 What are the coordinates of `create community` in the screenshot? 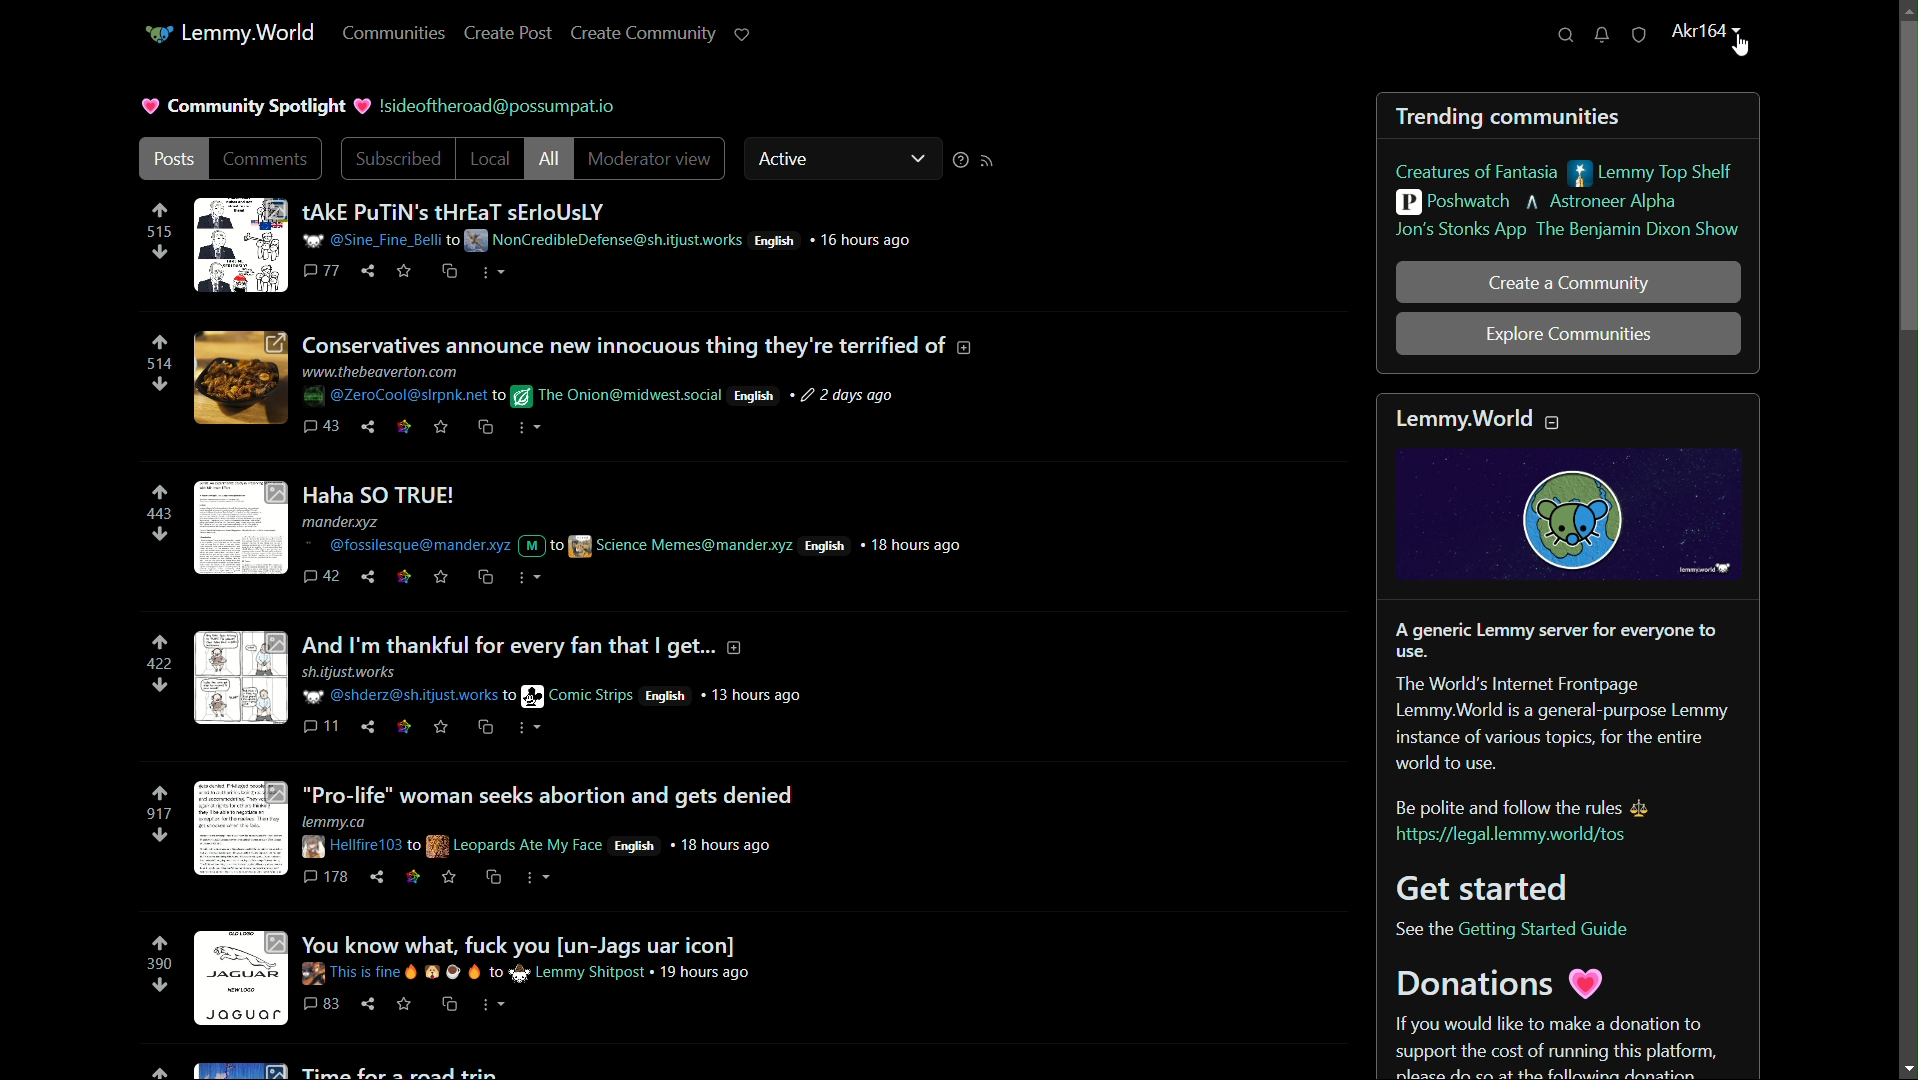 It's located at (641, 35).